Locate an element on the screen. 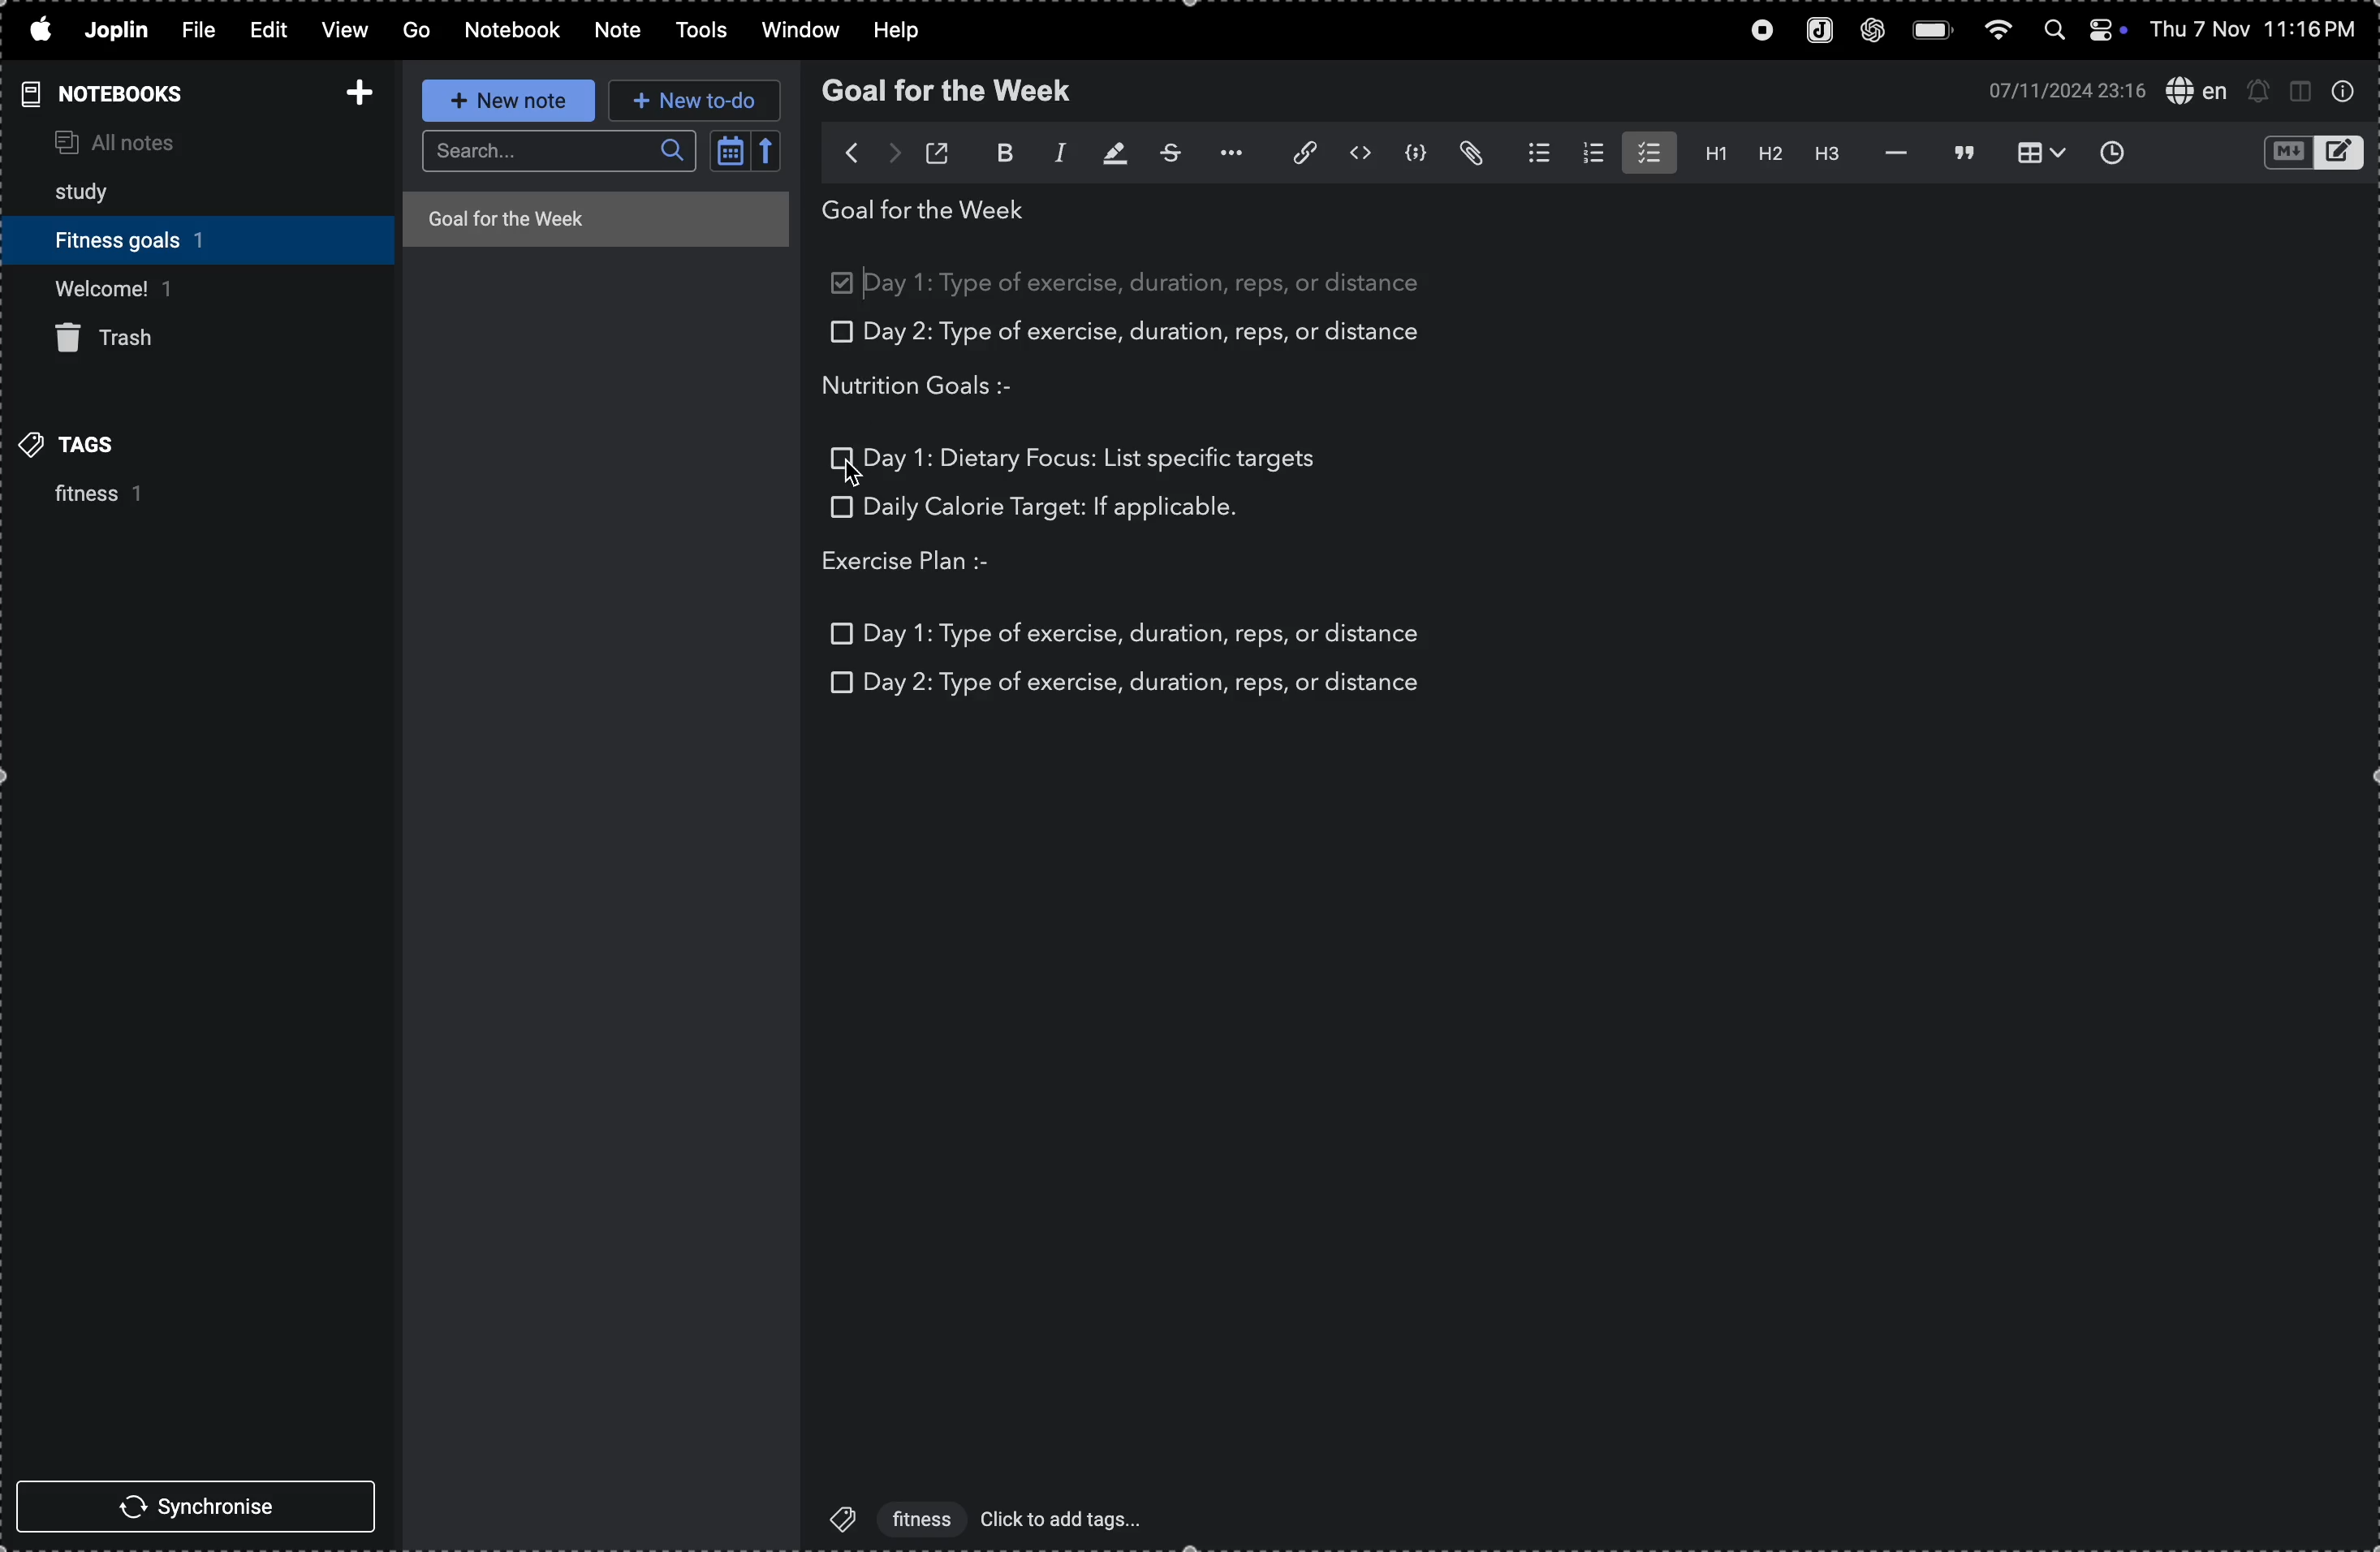  note is located at coordinates (615, 31).